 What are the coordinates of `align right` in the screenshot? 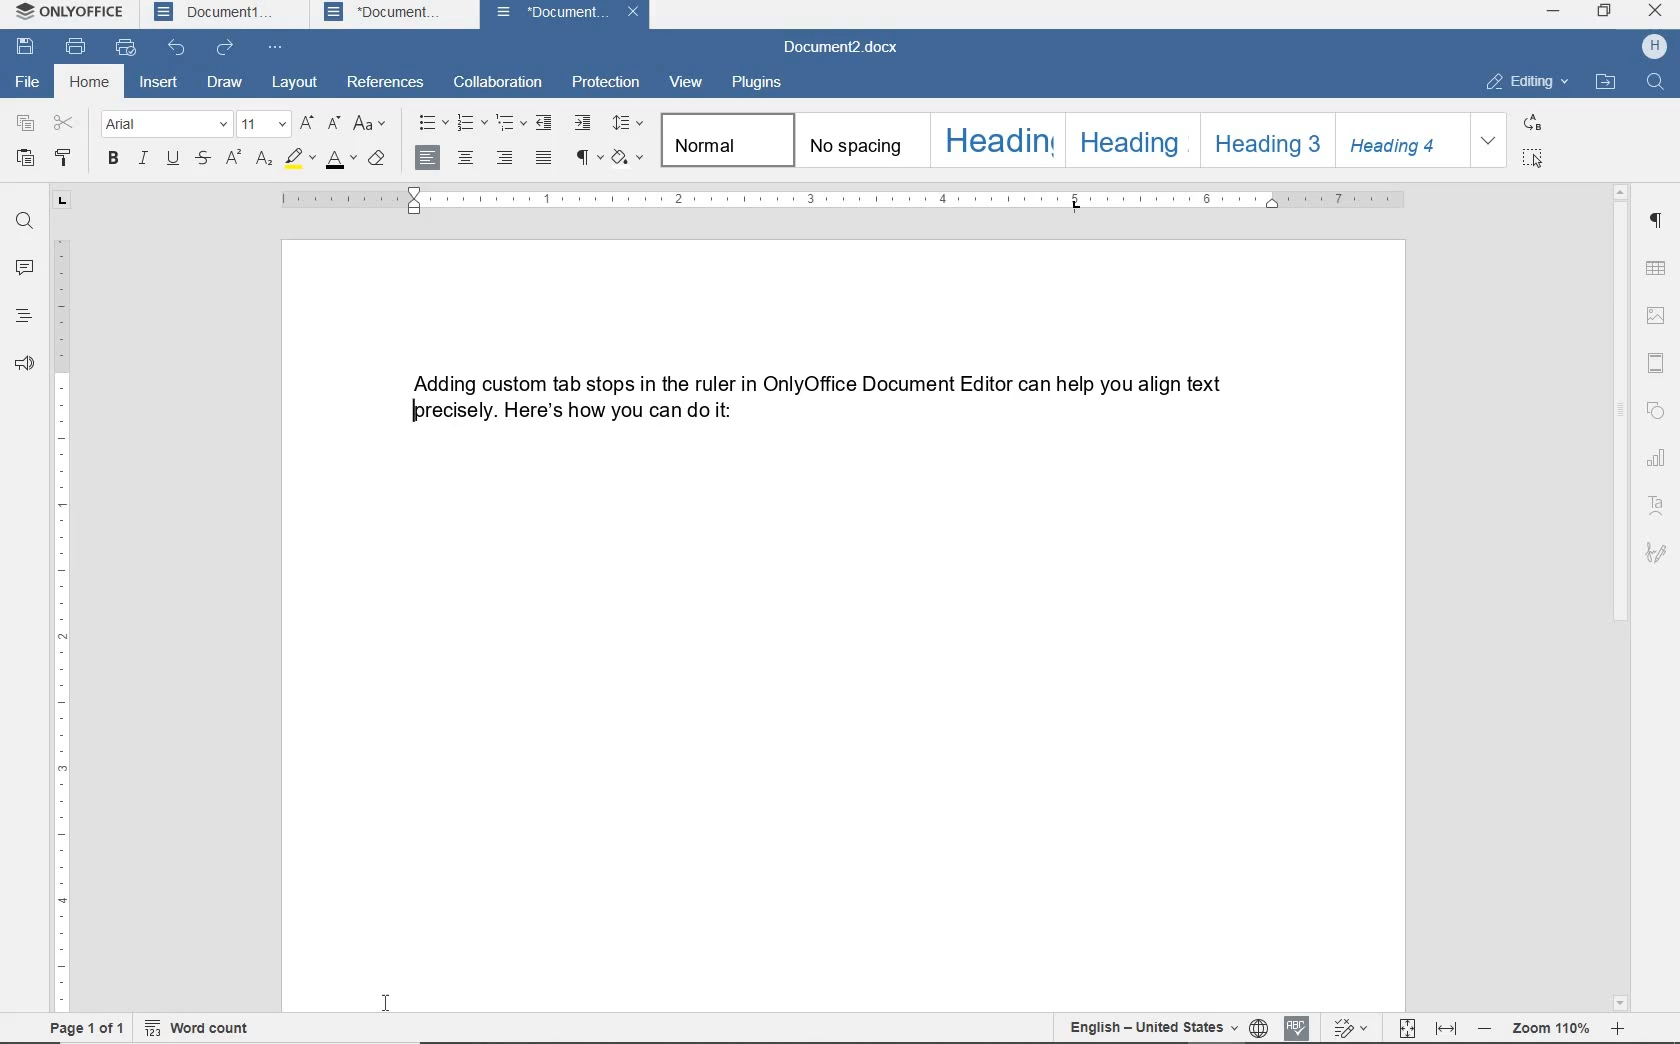 It's located at (431, 157).